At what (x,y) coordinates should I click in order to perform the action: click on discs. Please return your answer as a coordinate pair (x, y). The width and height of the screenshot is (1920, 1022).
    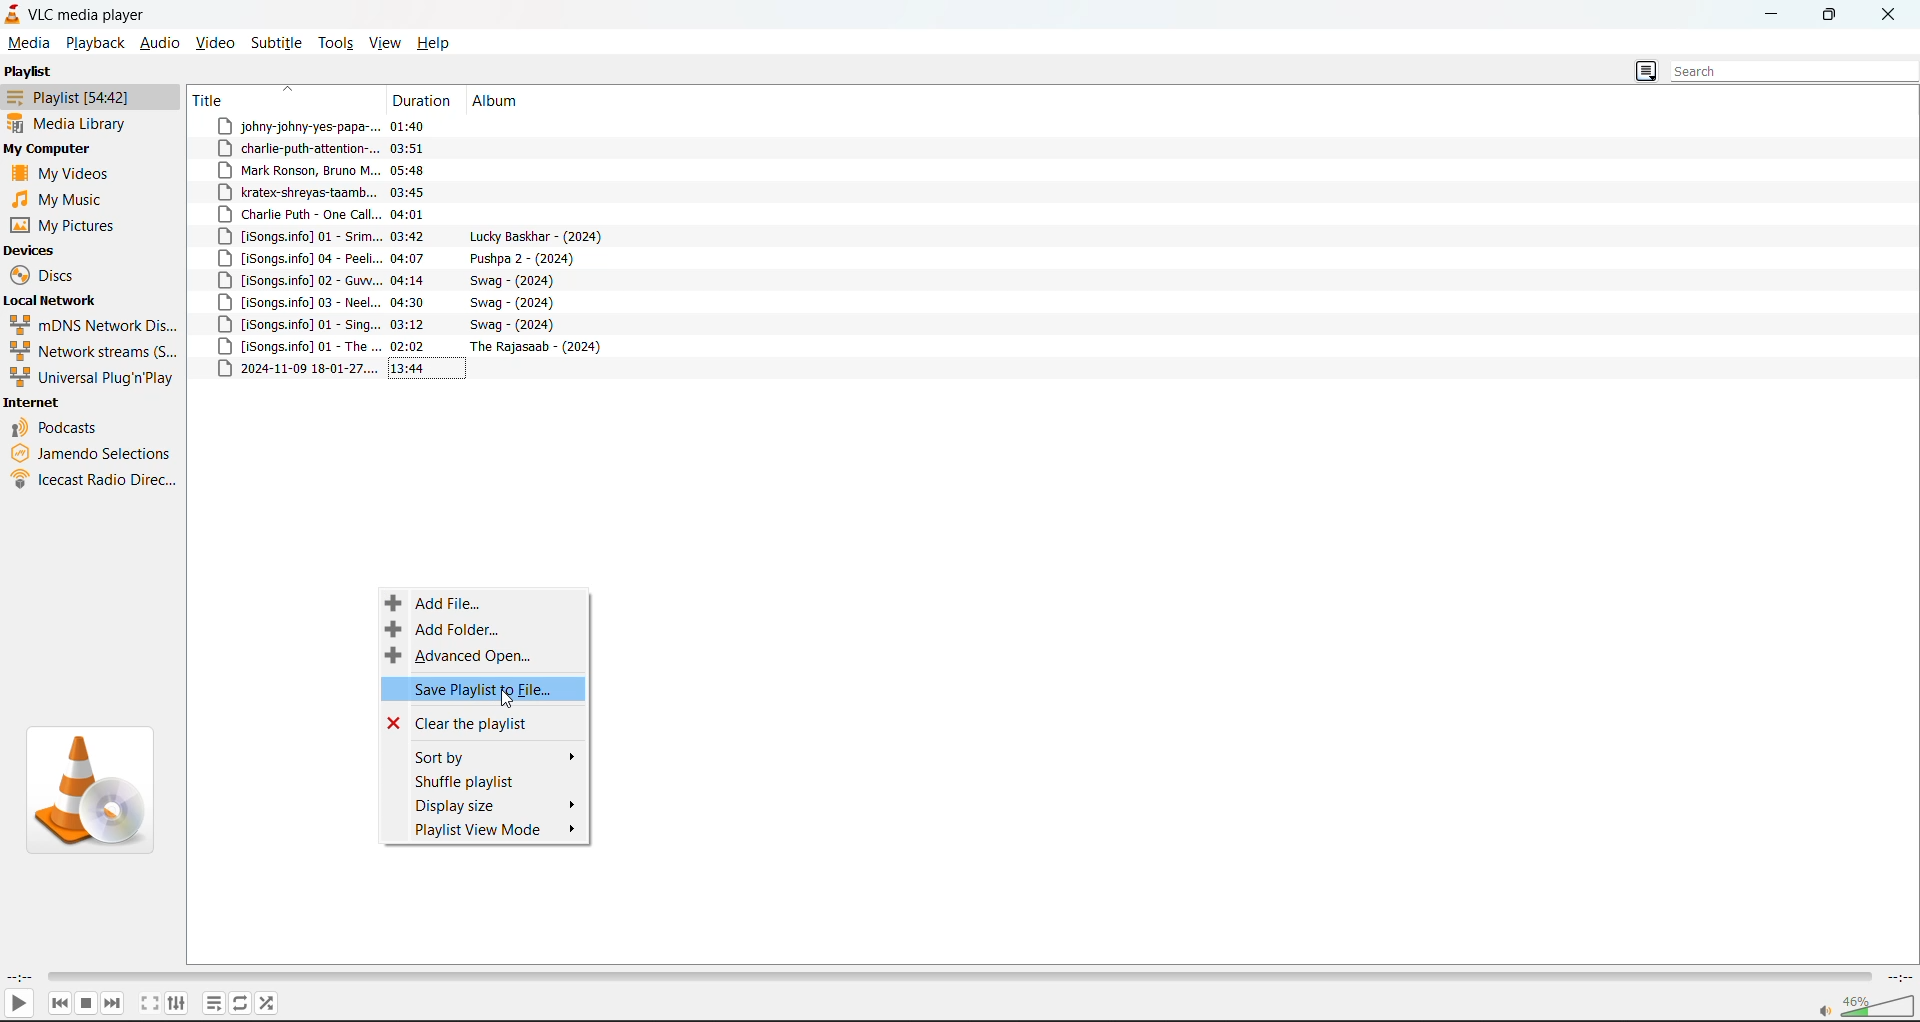
    Looking at the image, I should click on (45, 277).